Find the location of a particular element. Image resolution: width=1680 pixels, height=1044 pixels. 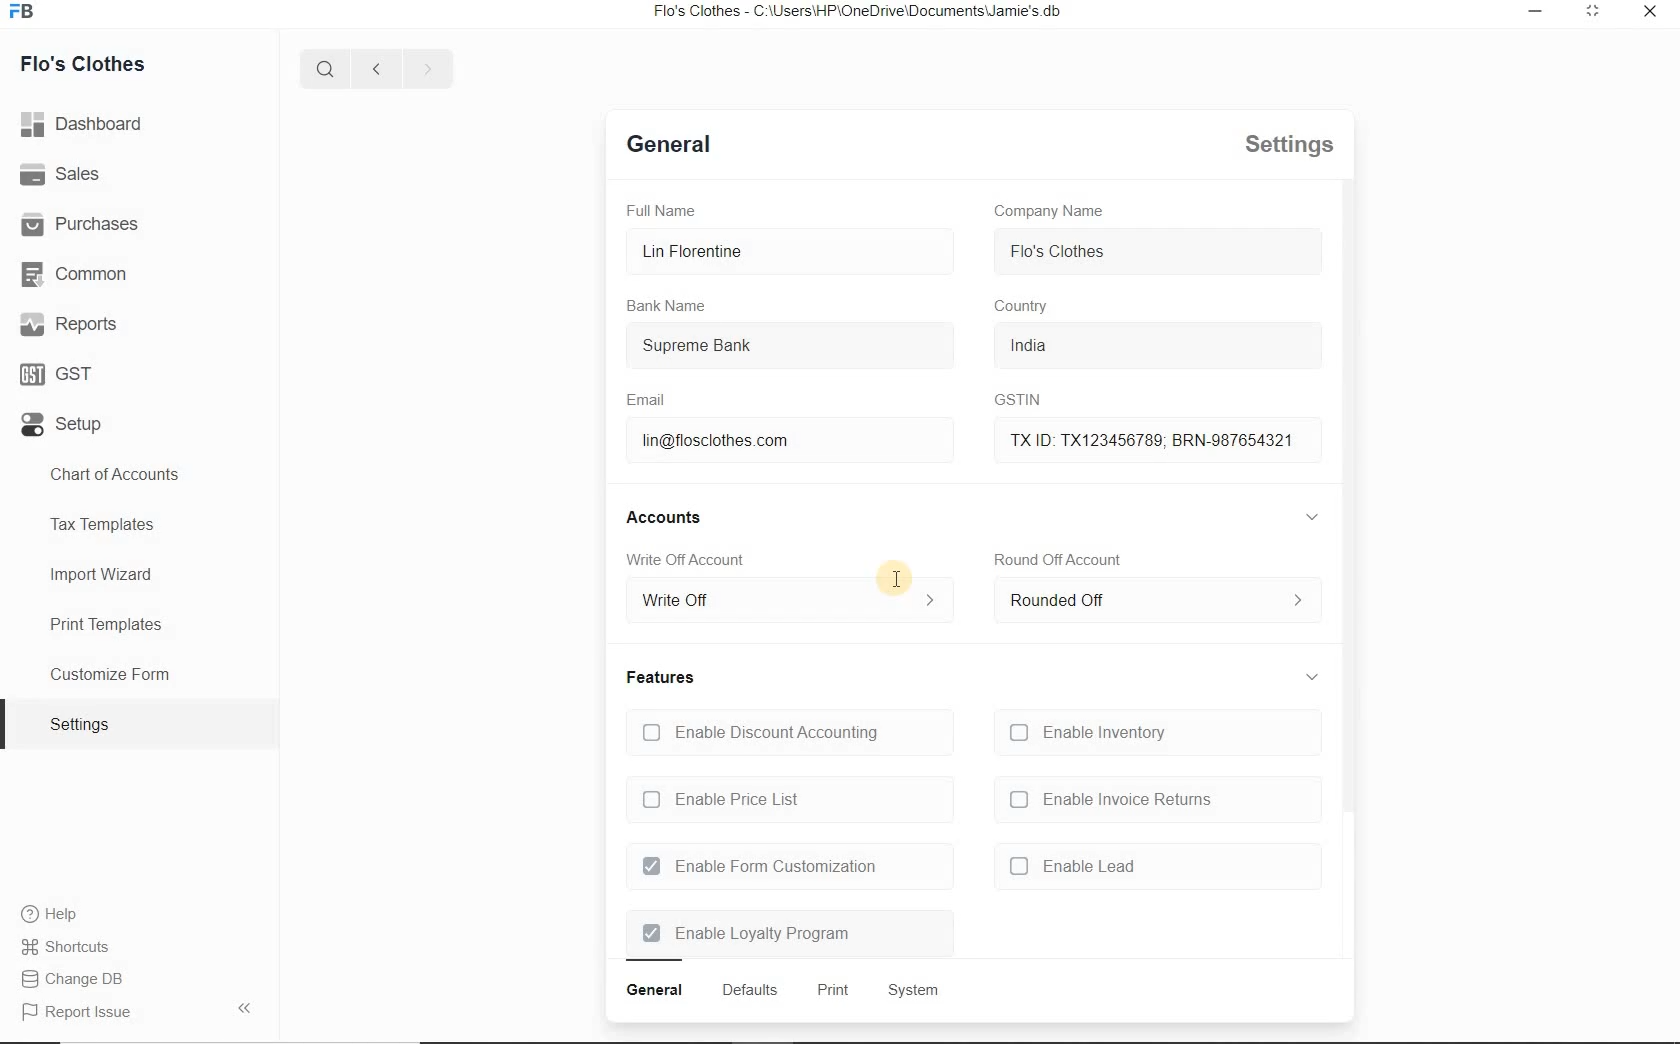

Cursor is located at coordinates (889, 577).